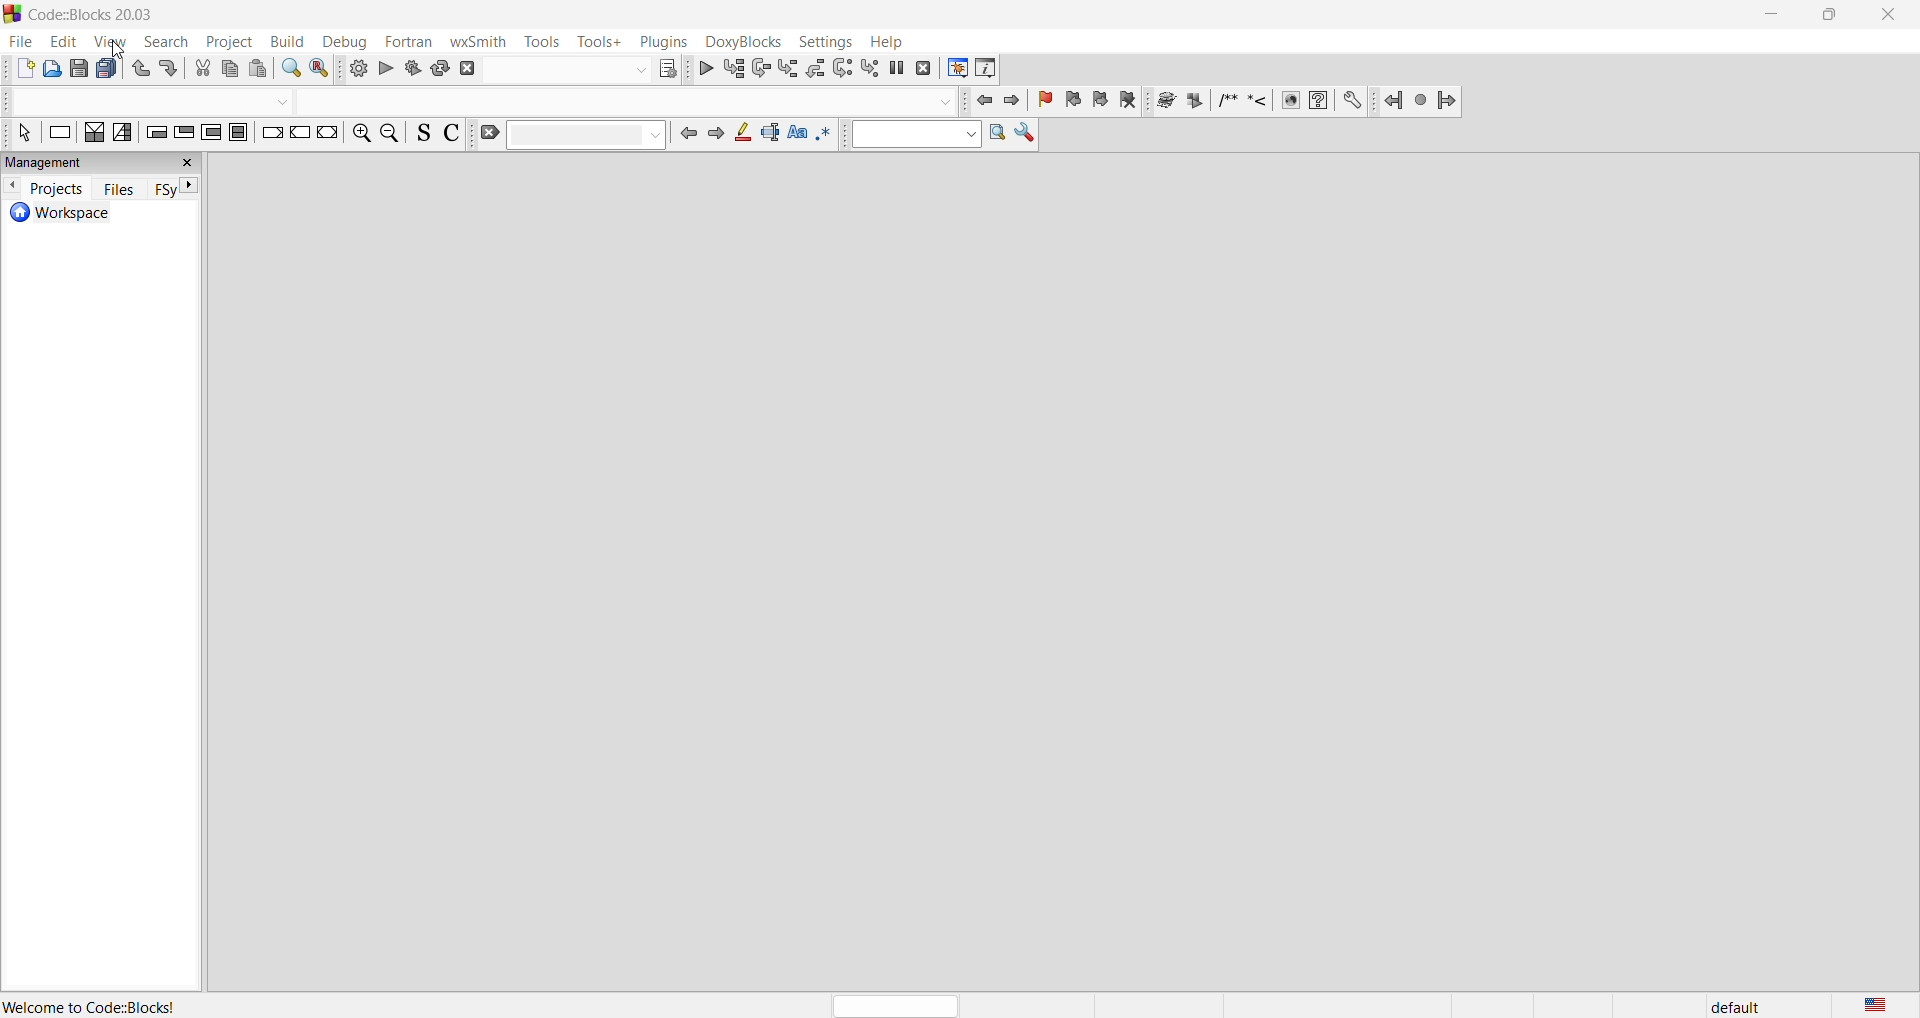  Describe the element at coordinates (321, 69) in the screenshot. I see `replace` at that location.